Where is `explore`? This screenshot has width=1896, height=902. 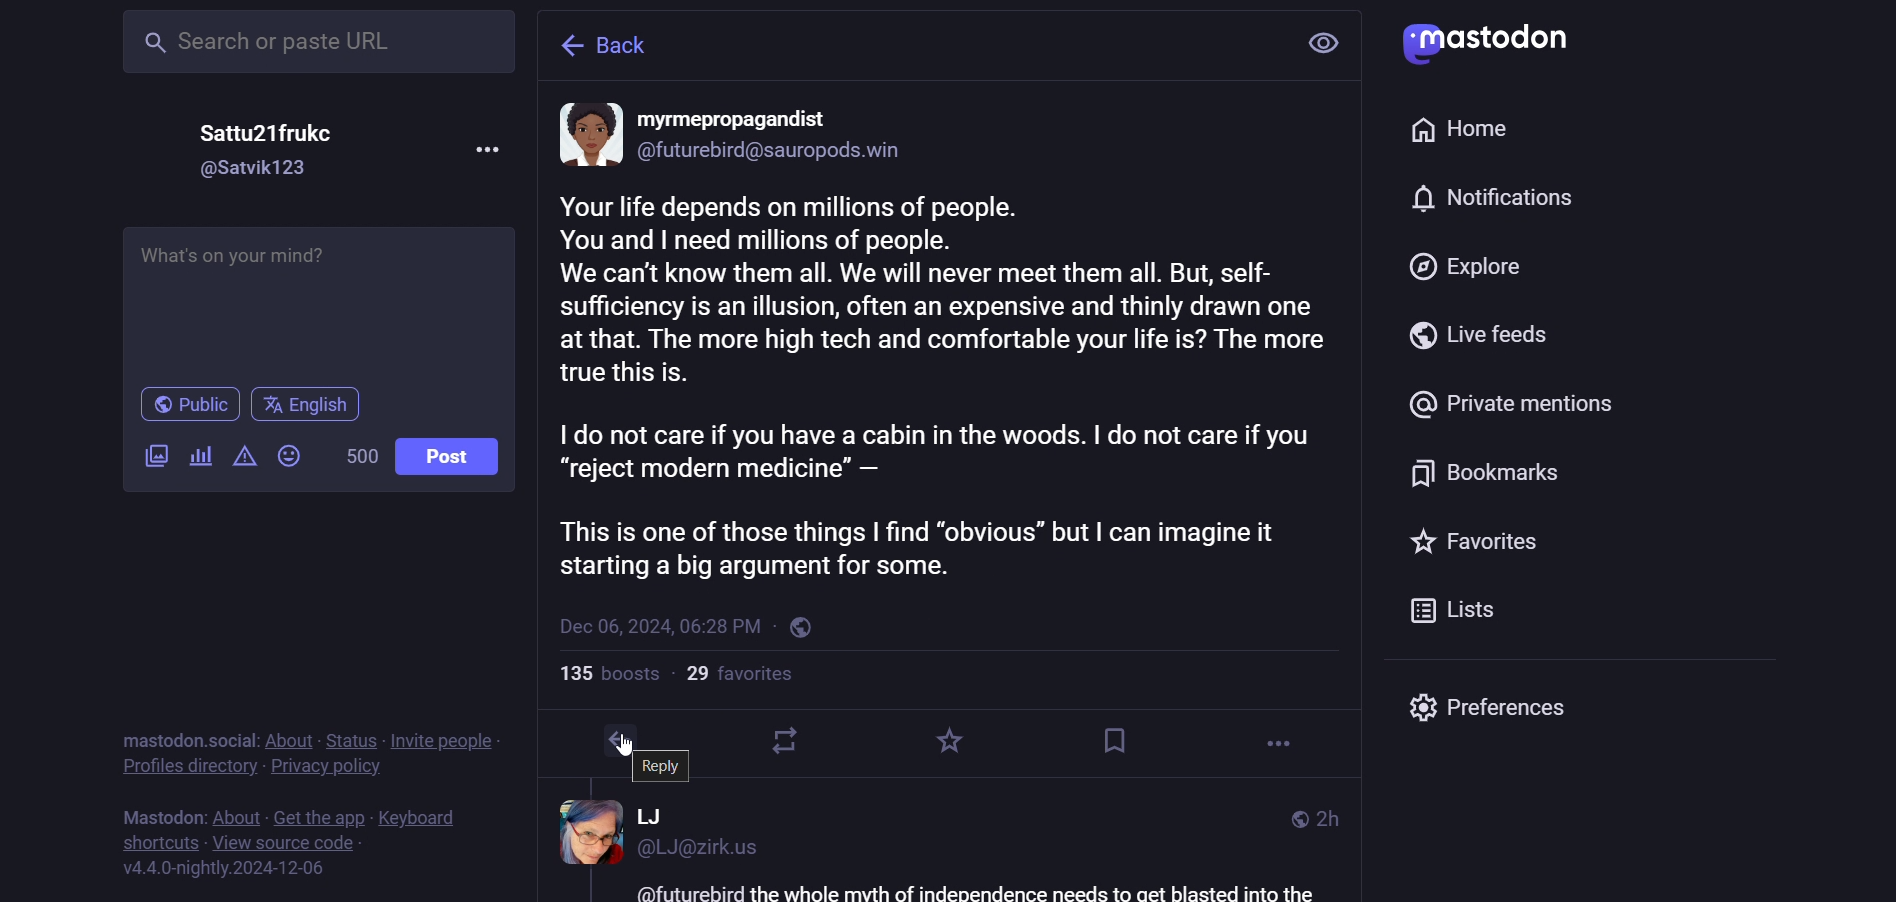
explore is located at coordinates (1465, 269).